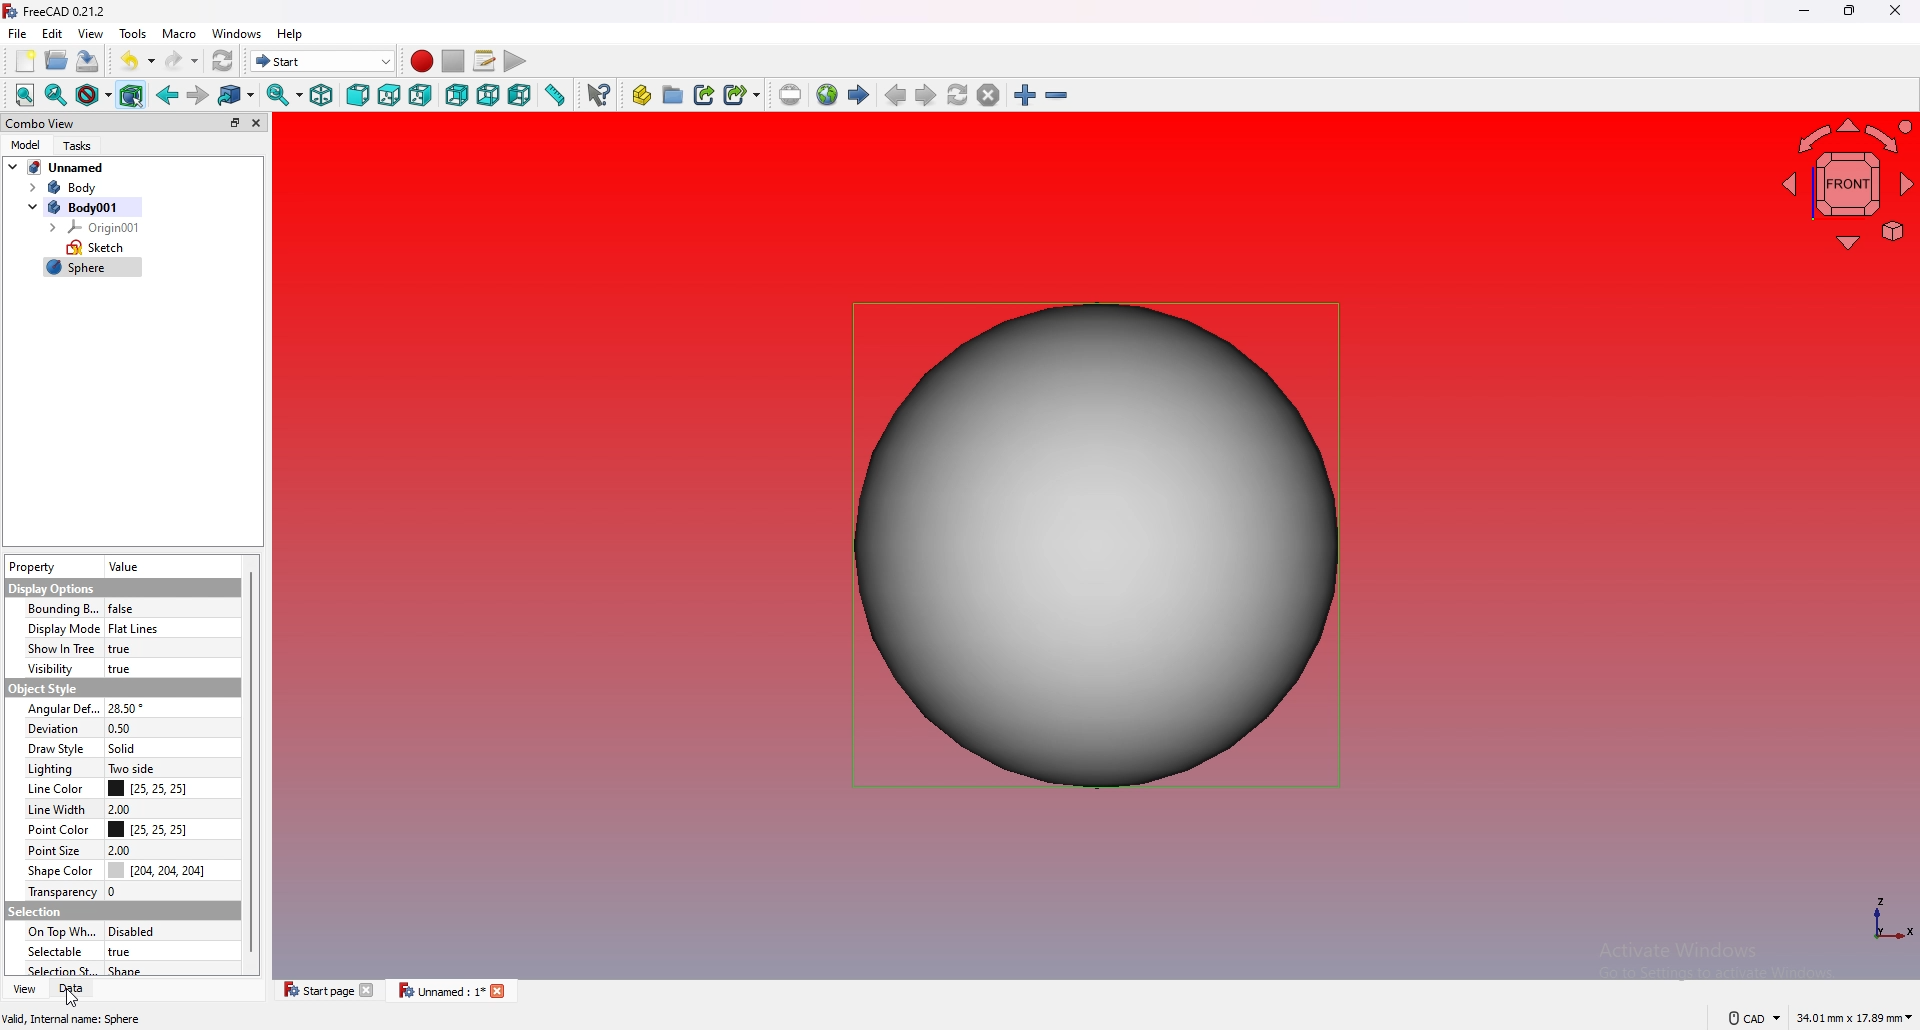 Image resolution: width=1920 pixels, height=1030 pixels. What do you see at coordinates (120, 747) in the screenshot?
I see `draw style` at bounding box center [120, 747].